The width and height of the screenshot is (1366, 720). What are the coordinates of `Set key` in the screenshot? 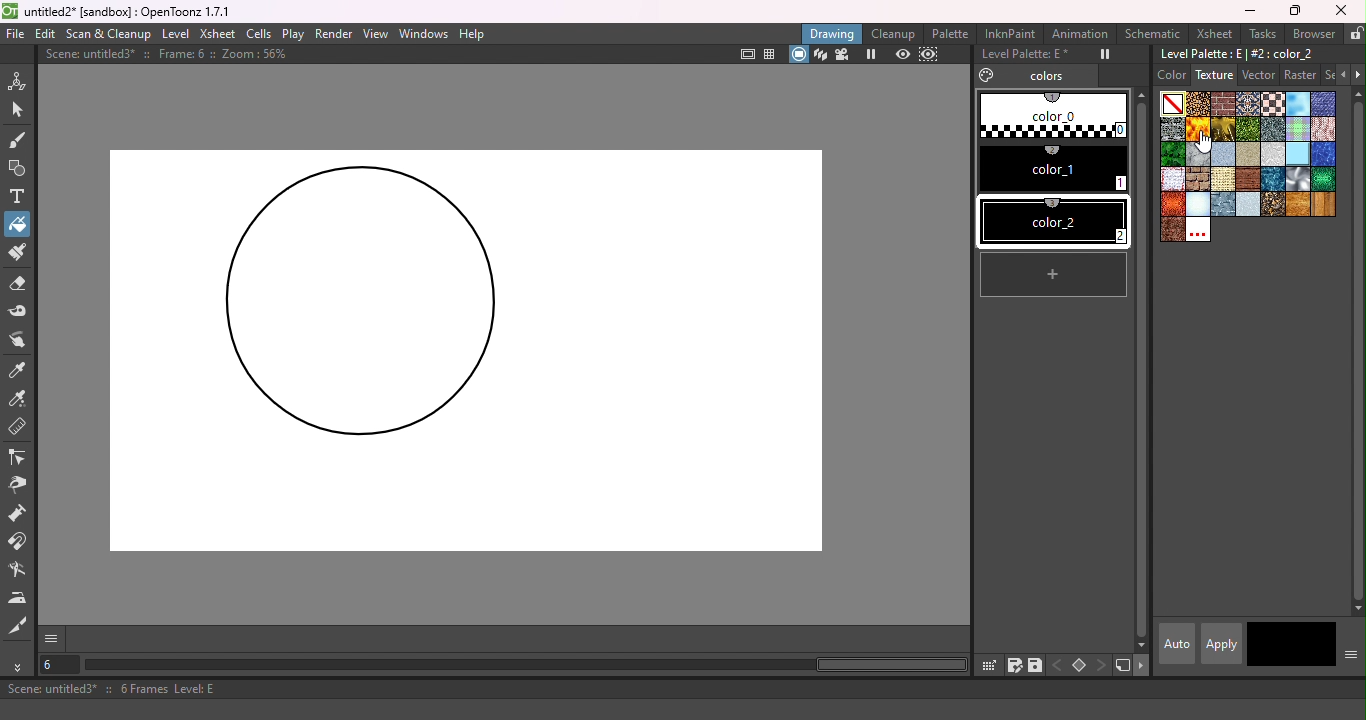 It's located at (1079, 666).